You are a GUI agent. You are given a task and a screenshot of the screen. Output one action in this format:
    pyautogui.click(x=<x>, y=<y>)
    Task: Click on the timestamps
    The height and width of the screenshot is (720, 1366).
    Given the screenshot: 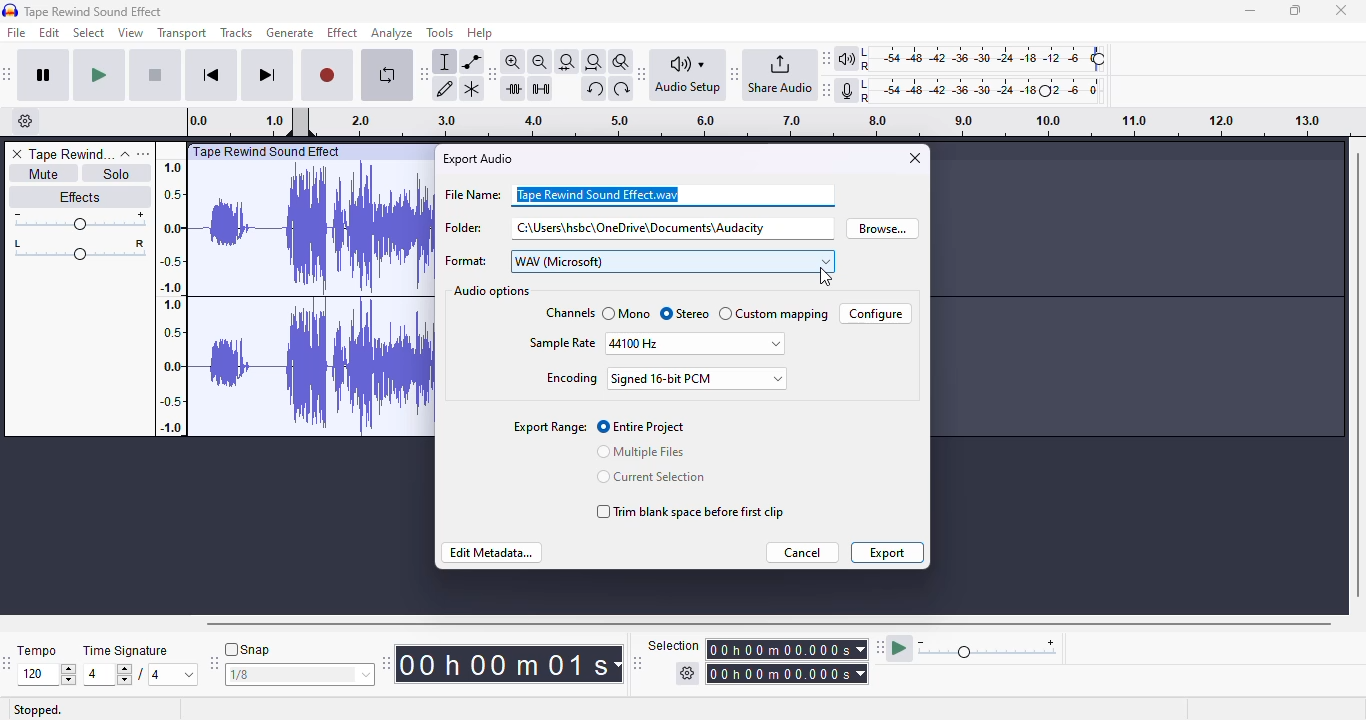 What is the action you would take?
    pyautogui.click(x=757, y=121)
    